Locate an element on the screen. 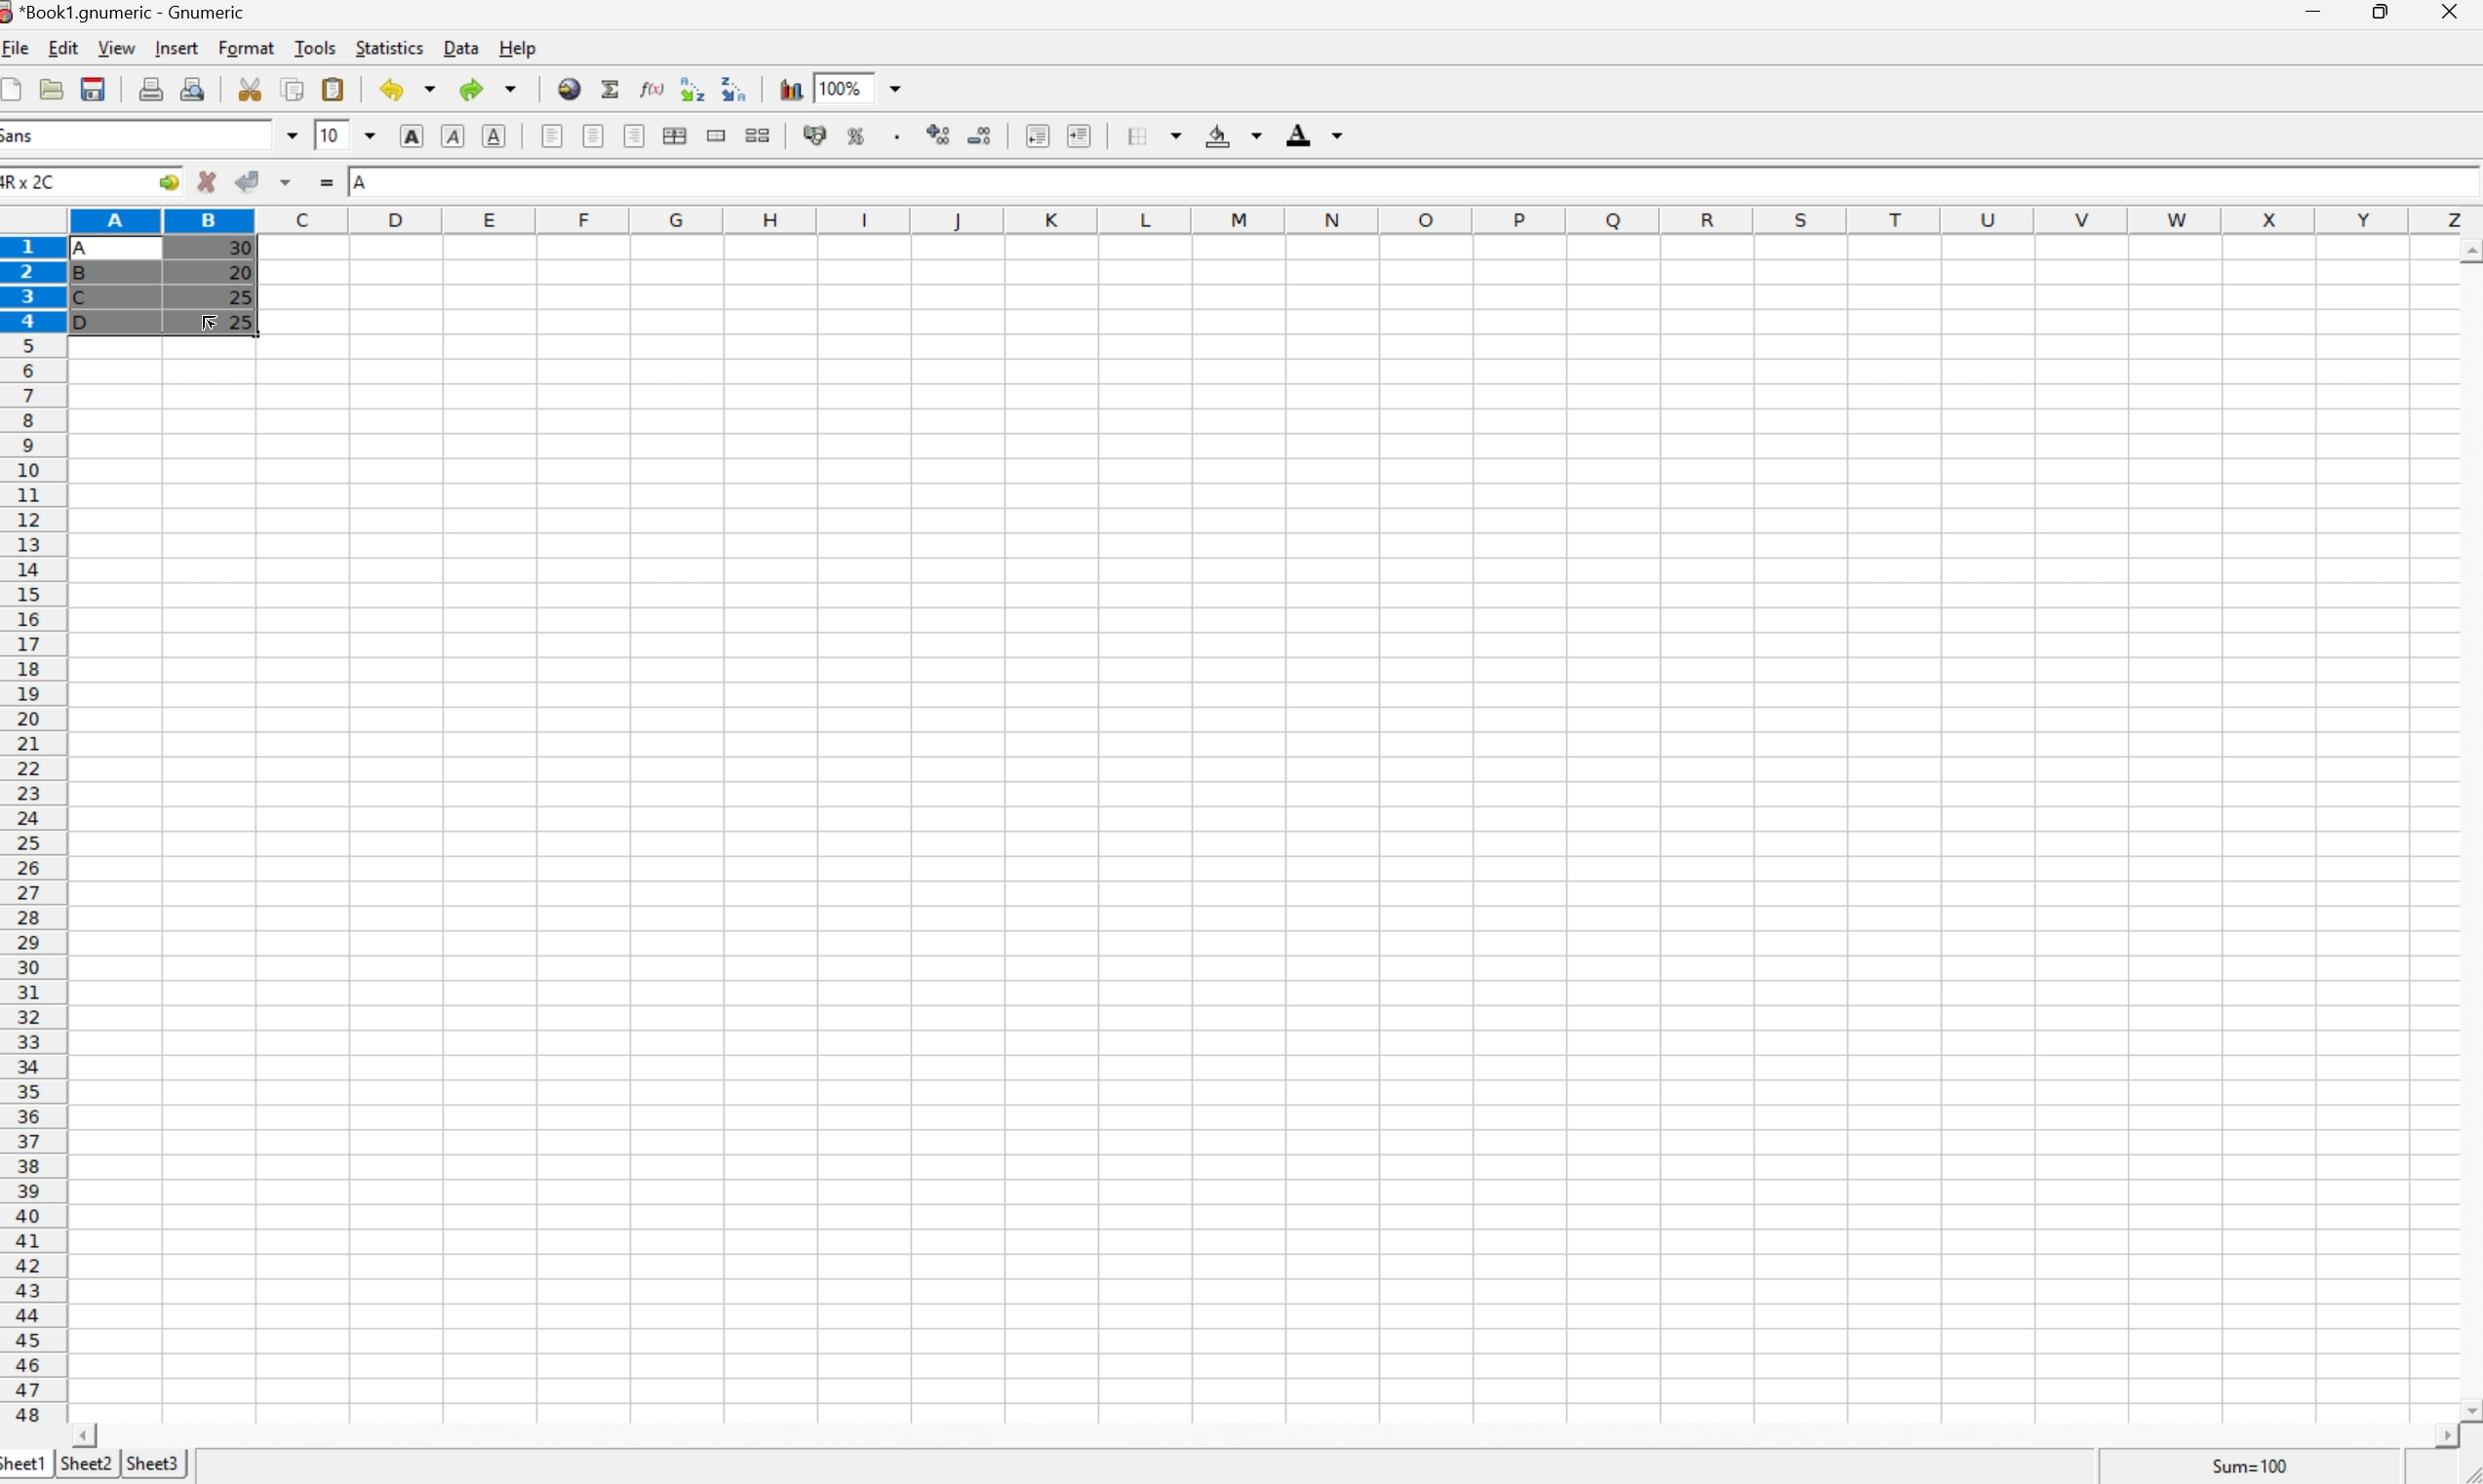 The image size is (2483, 1484). 20 is located at coordinates (239, 272).